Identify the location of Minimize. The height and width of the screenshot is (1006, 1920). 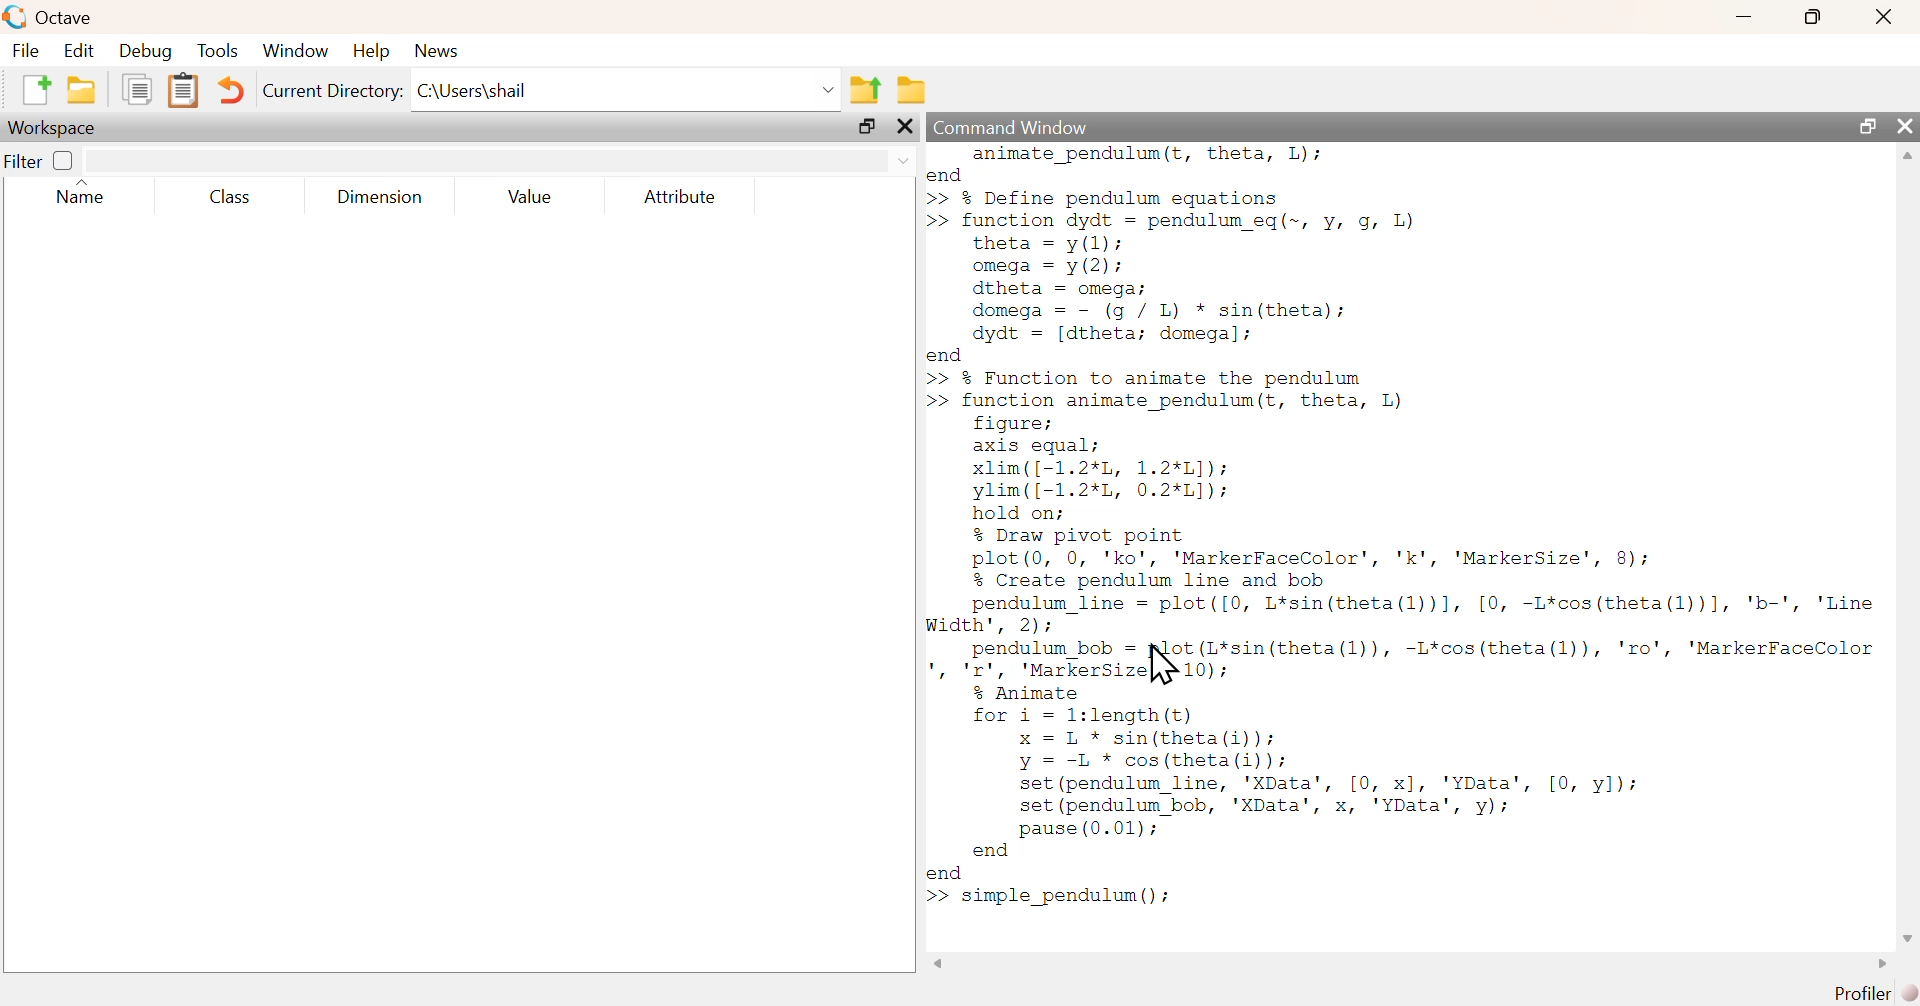
(1745, 16).